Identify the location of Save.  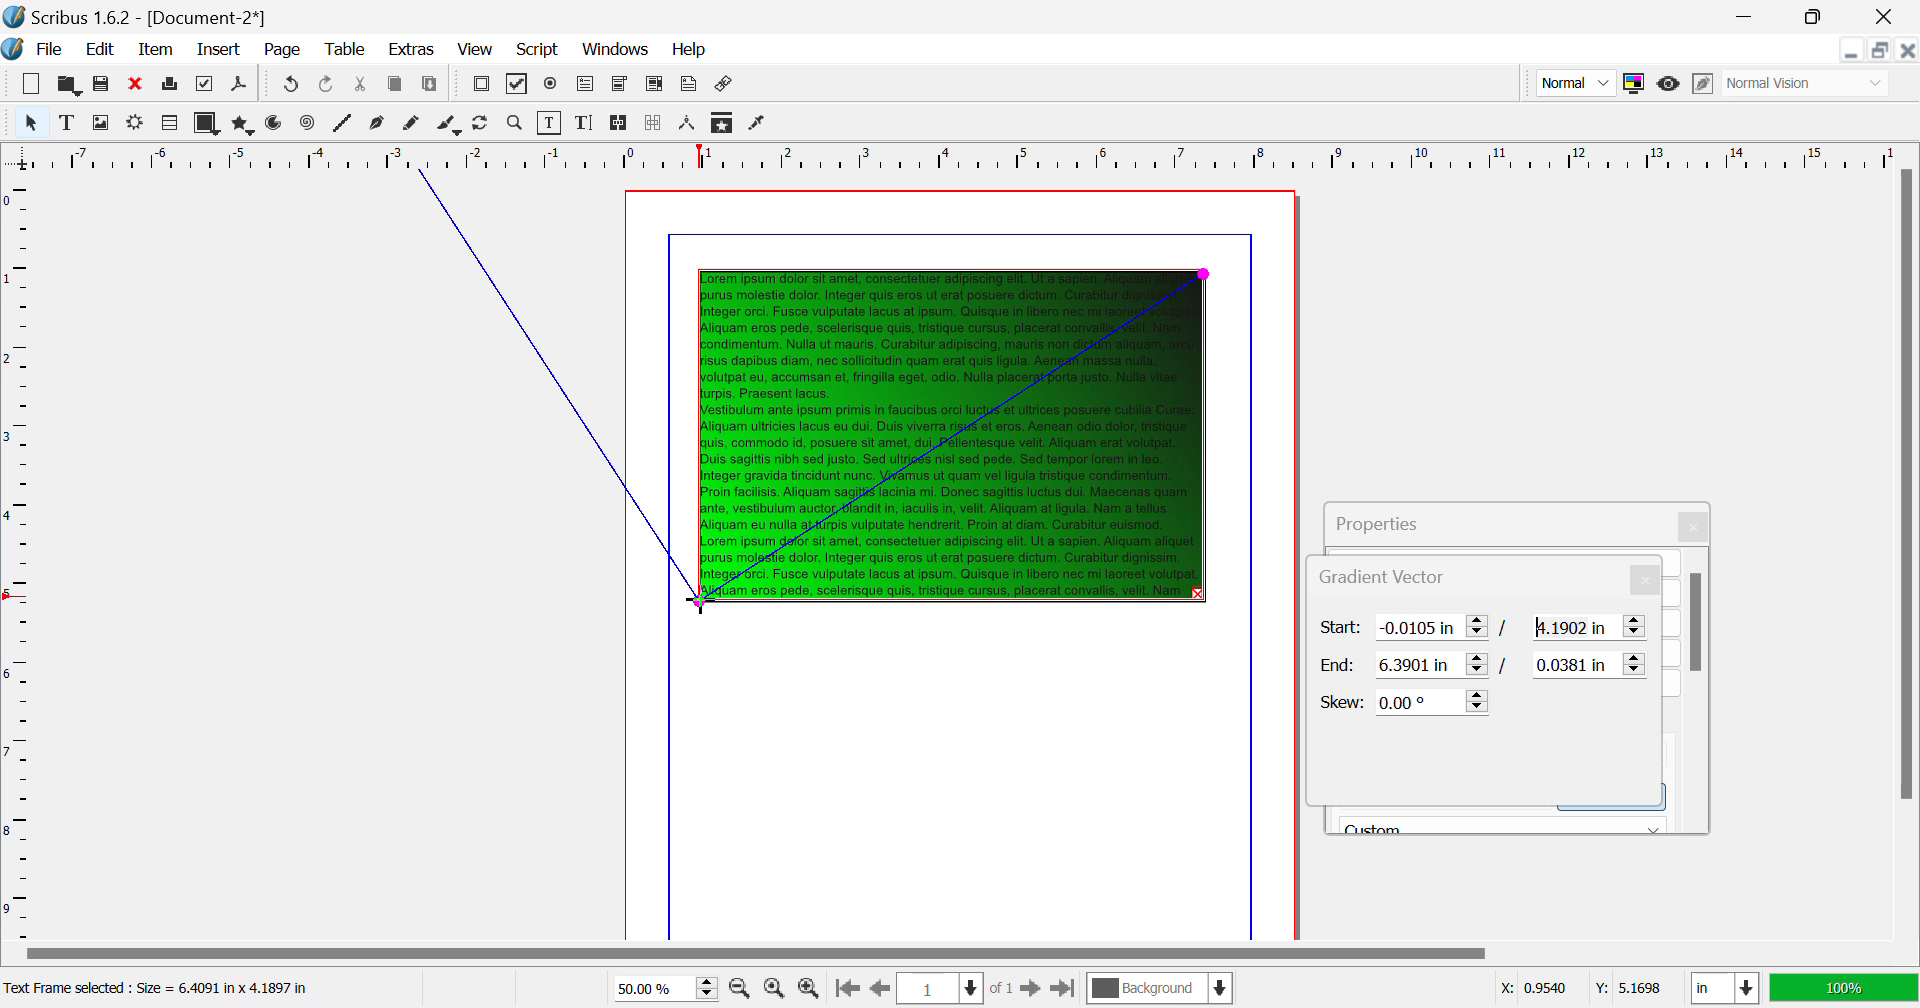
(101, 84).